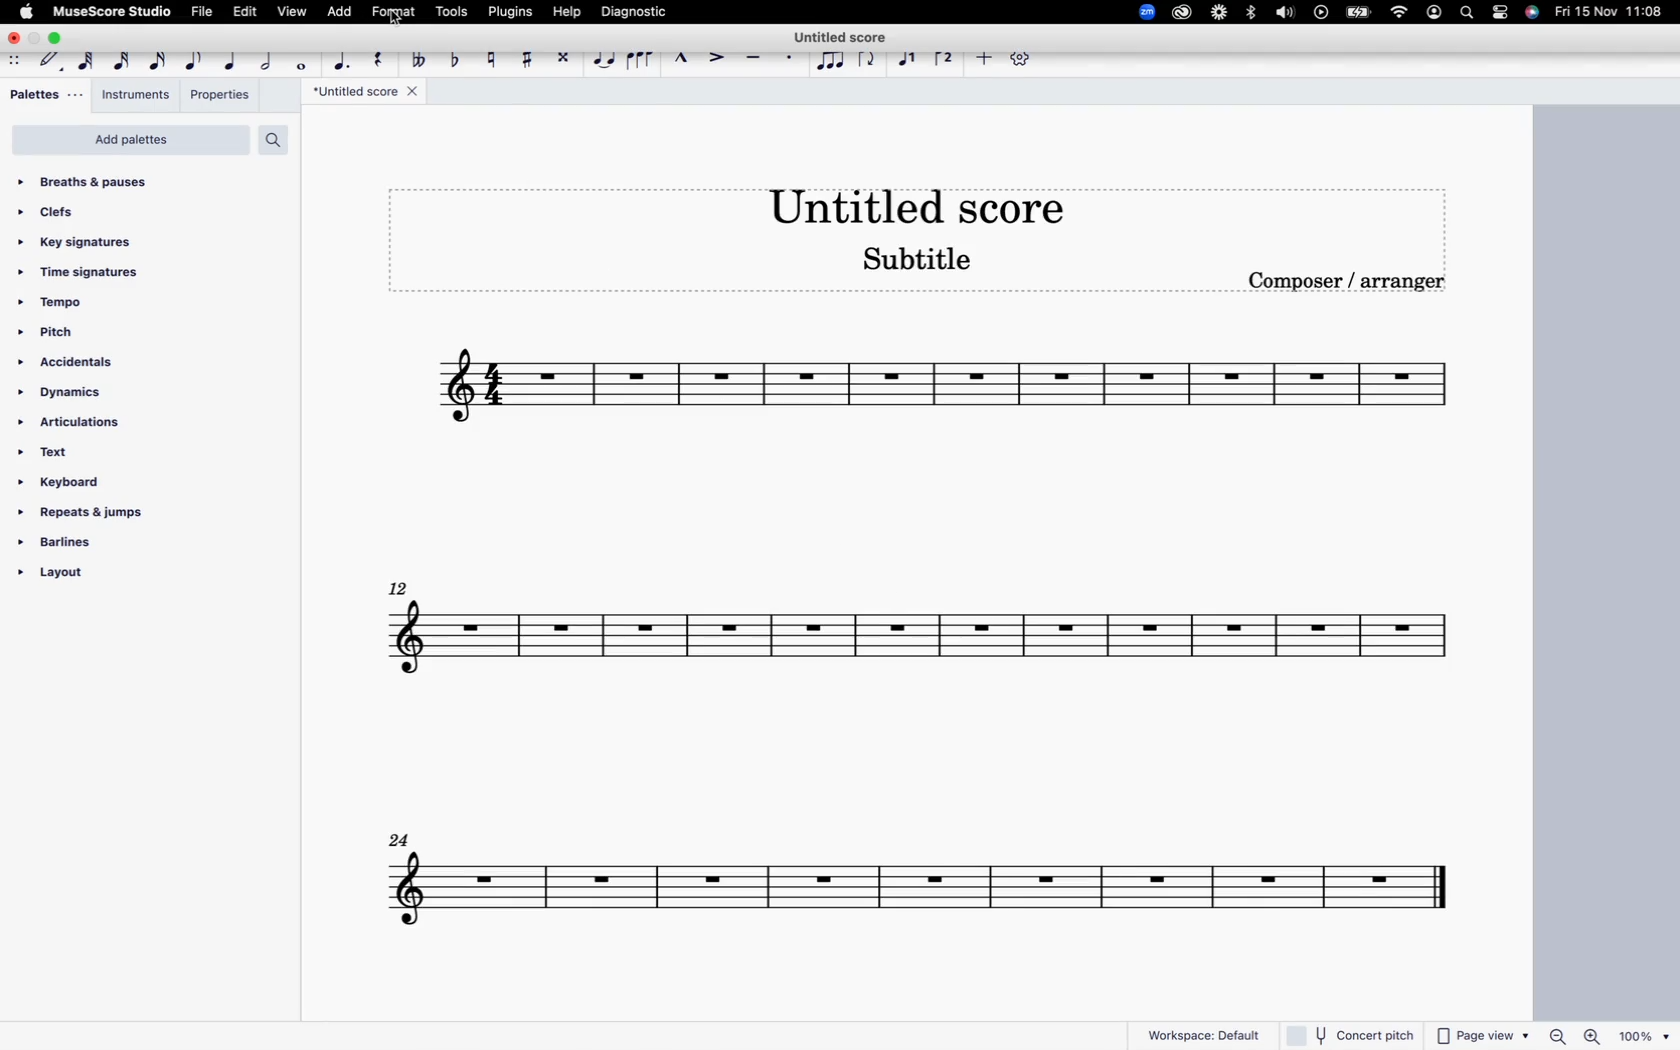  What do you see at coordinates (956, 388) in the screenshot?
I see `score` at bounding box center [956, 388].